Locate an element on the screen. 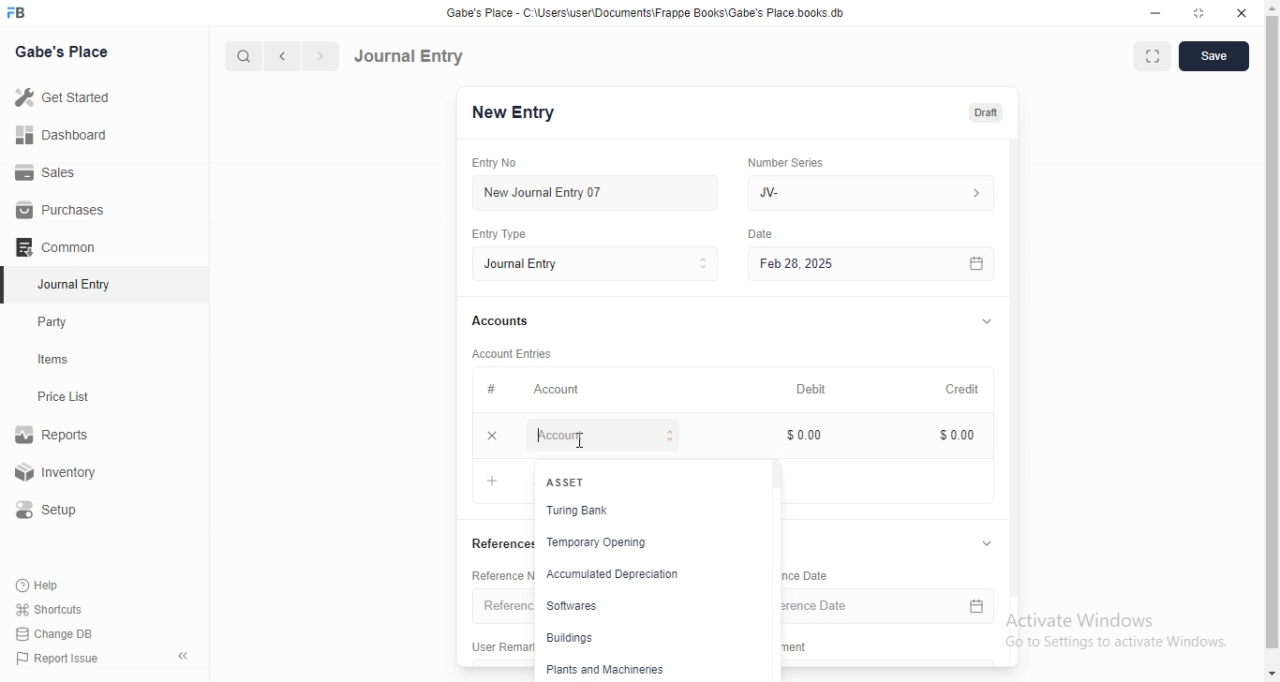 This screenshot has width=1280, height=682. Temporary Opening is located at coordinates (597, 543).